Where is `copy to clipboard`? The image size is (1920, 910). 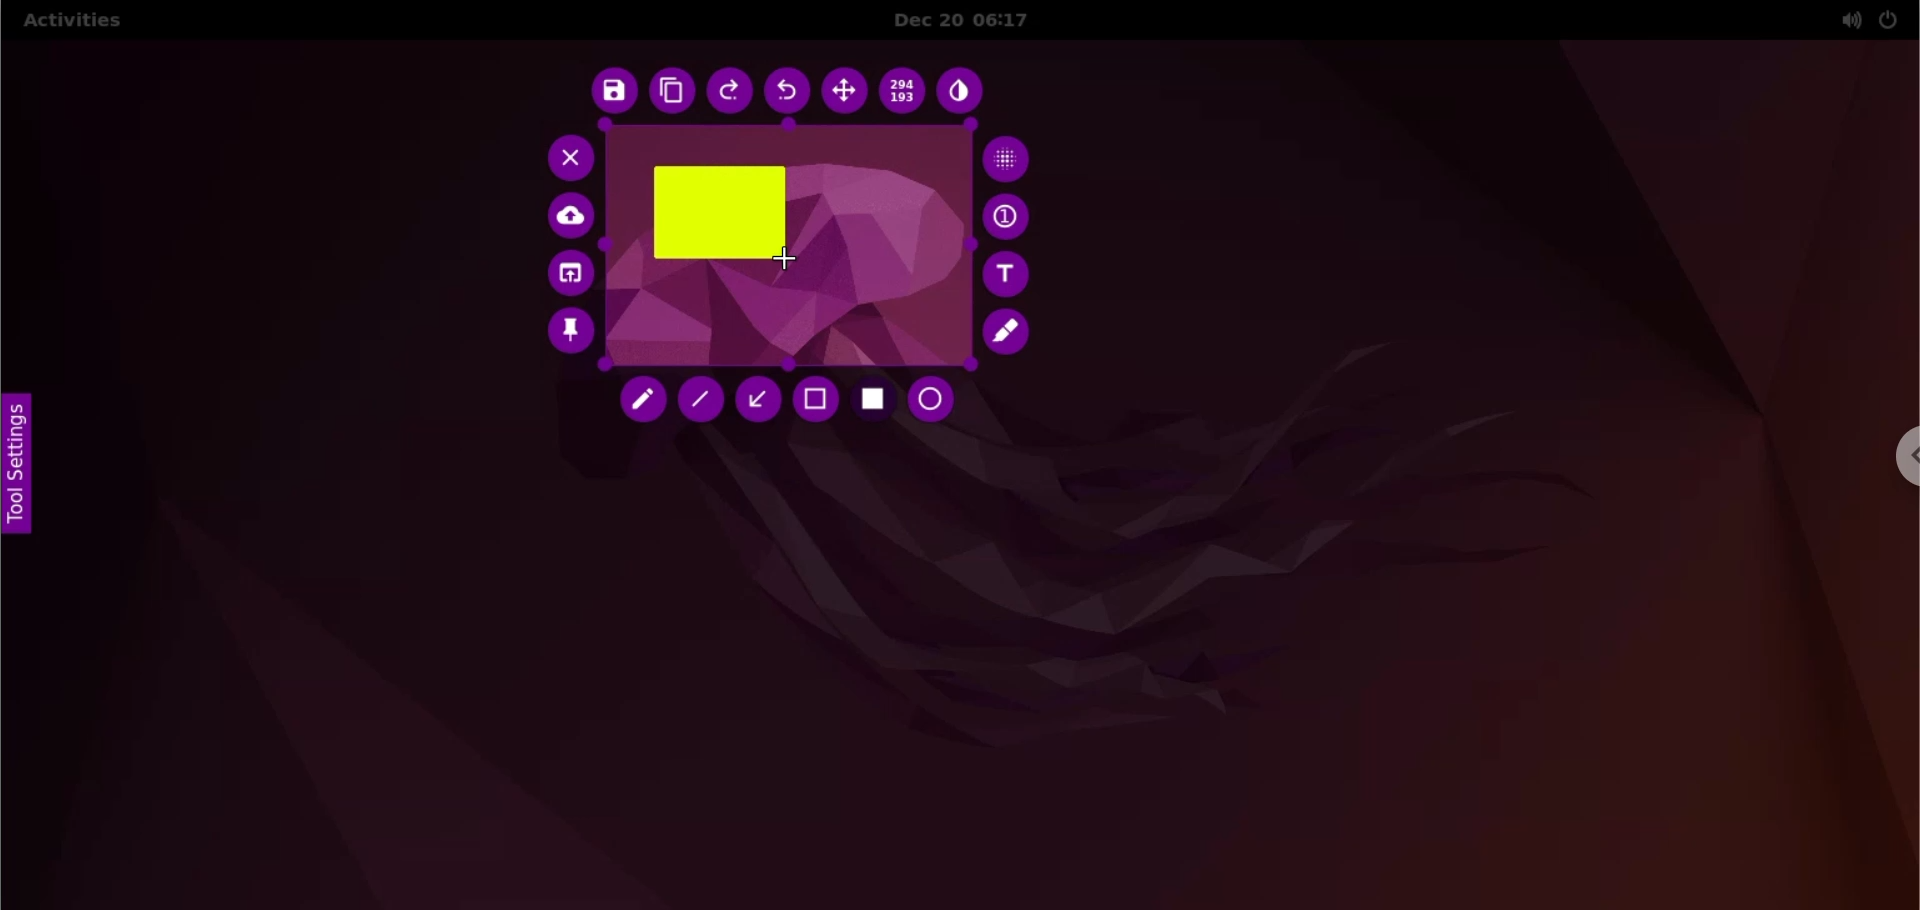
copy to clipboard is located at coordinates (671, 92).